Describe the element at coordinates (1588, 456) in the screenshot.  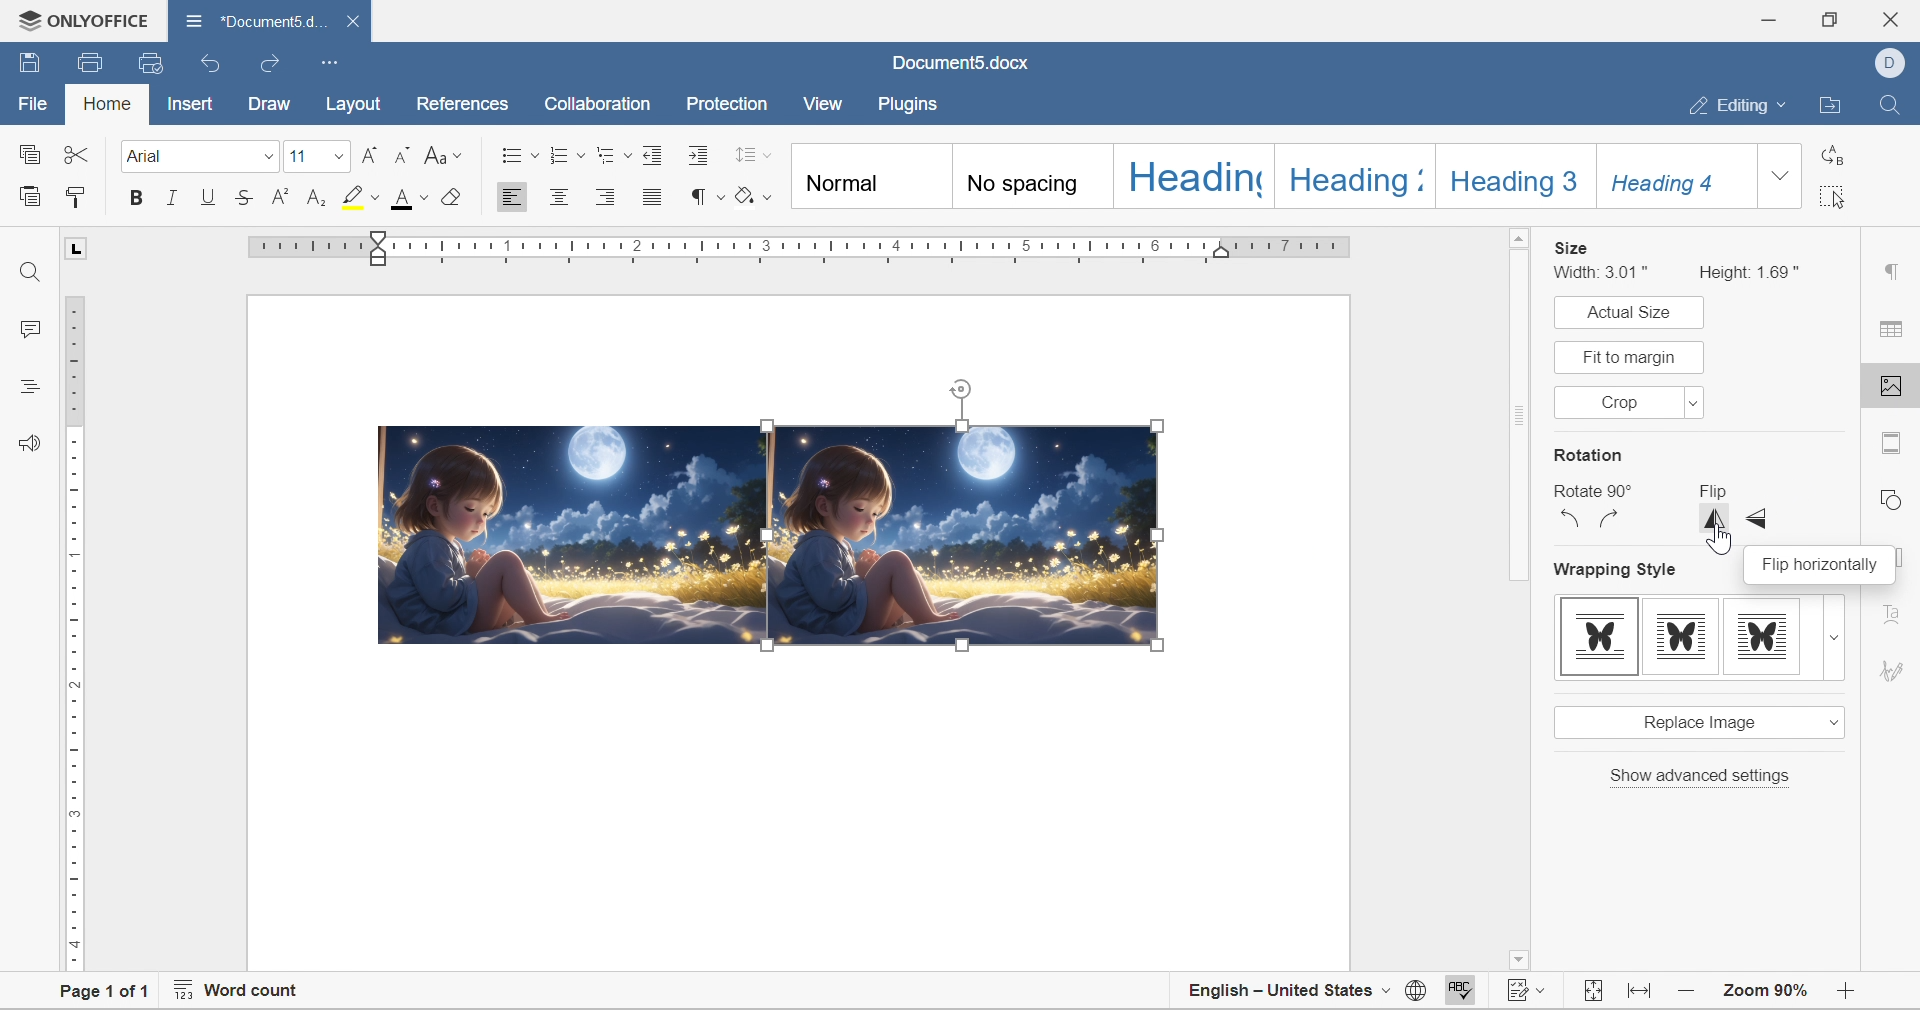
I see `rotation` at that location.